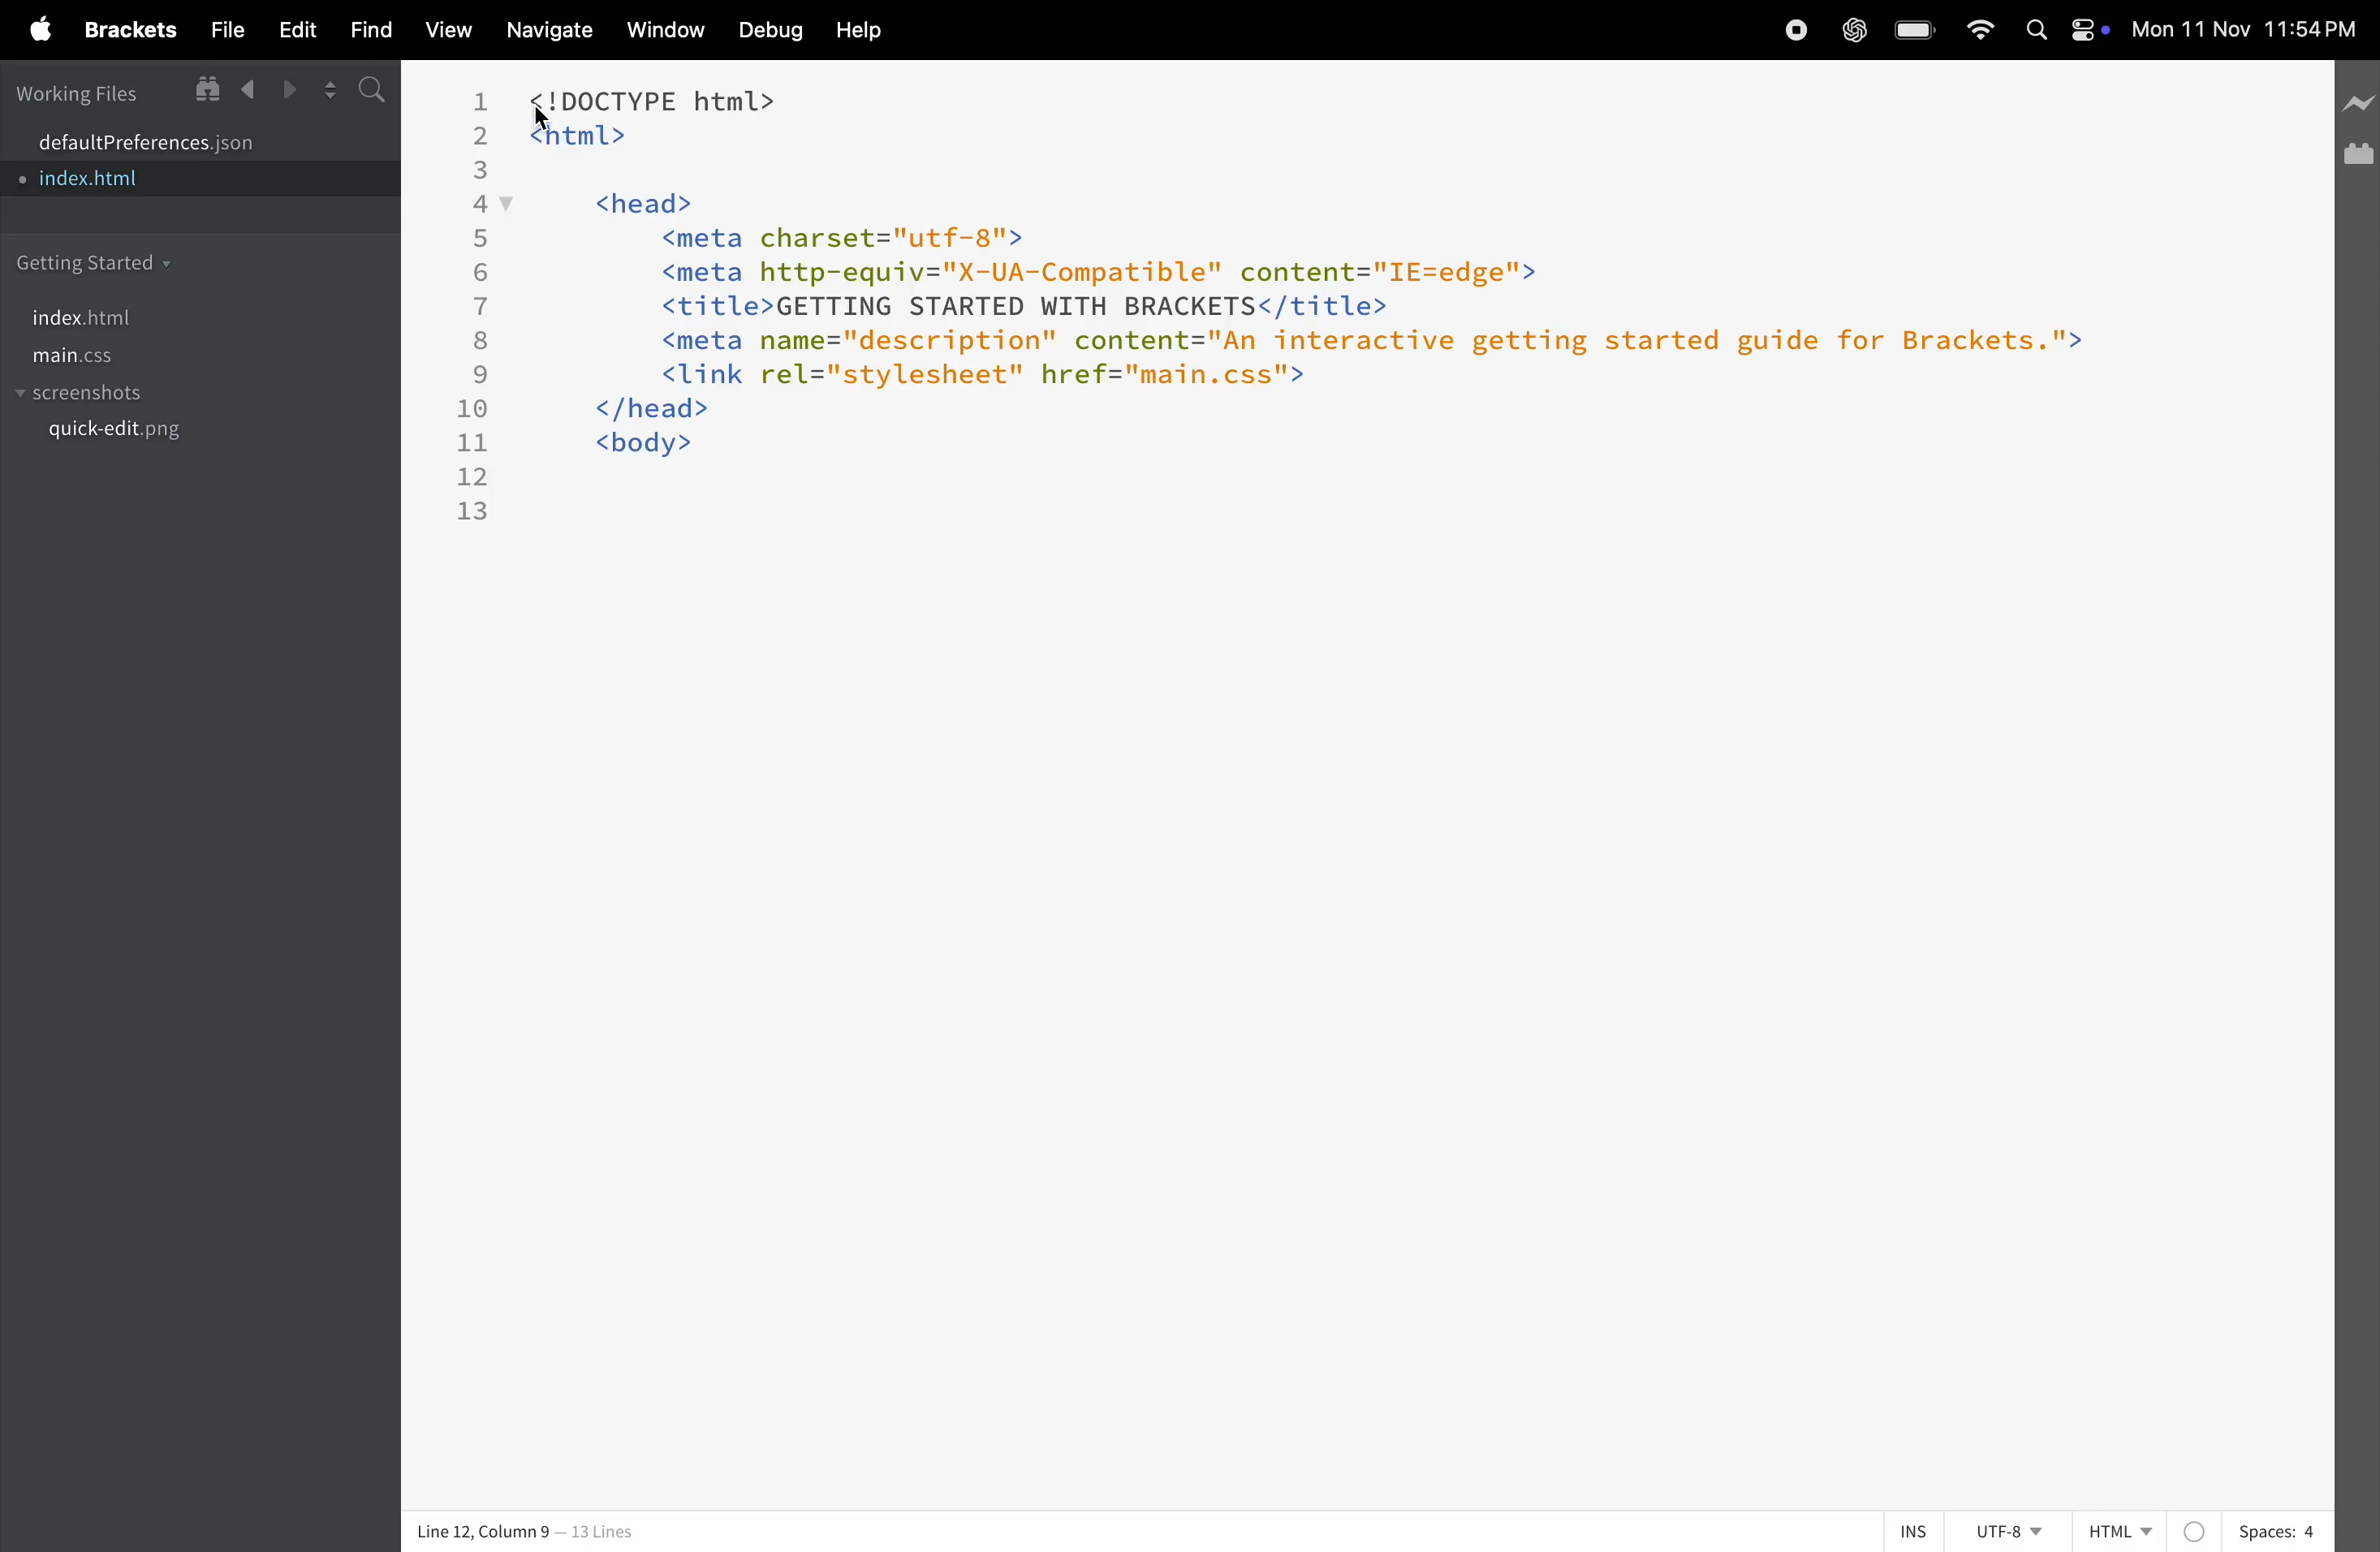 The image size is (2380, 1552). I want to click on split screen, so click(329, 89).